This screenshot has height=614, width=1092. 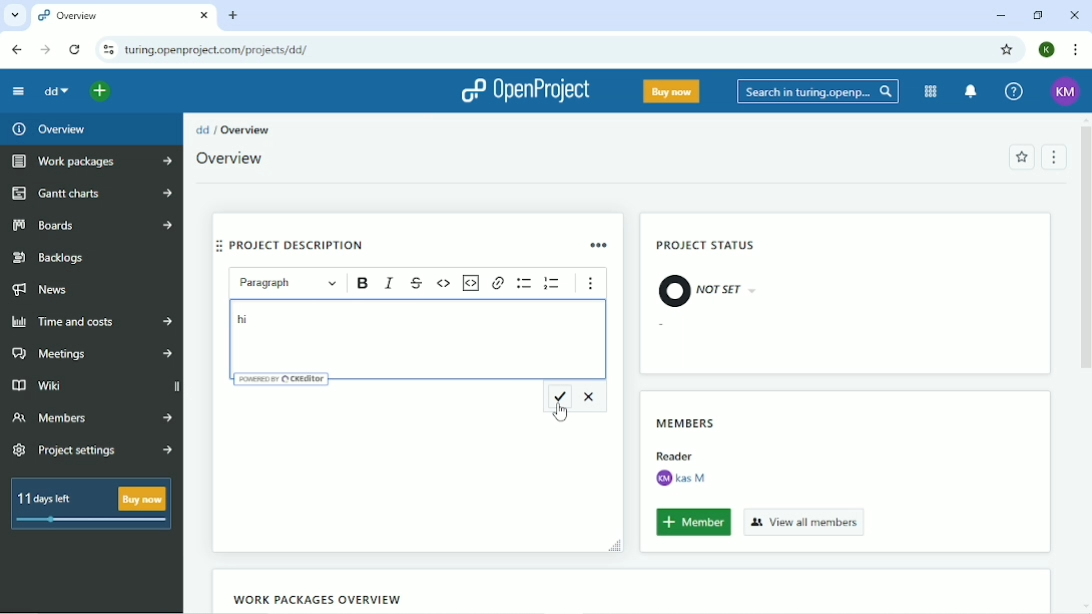 What do you see at coordinates (282, 378) in the screenshot?
I see `Powered by CKEditor` at bounding box center [282, 378].